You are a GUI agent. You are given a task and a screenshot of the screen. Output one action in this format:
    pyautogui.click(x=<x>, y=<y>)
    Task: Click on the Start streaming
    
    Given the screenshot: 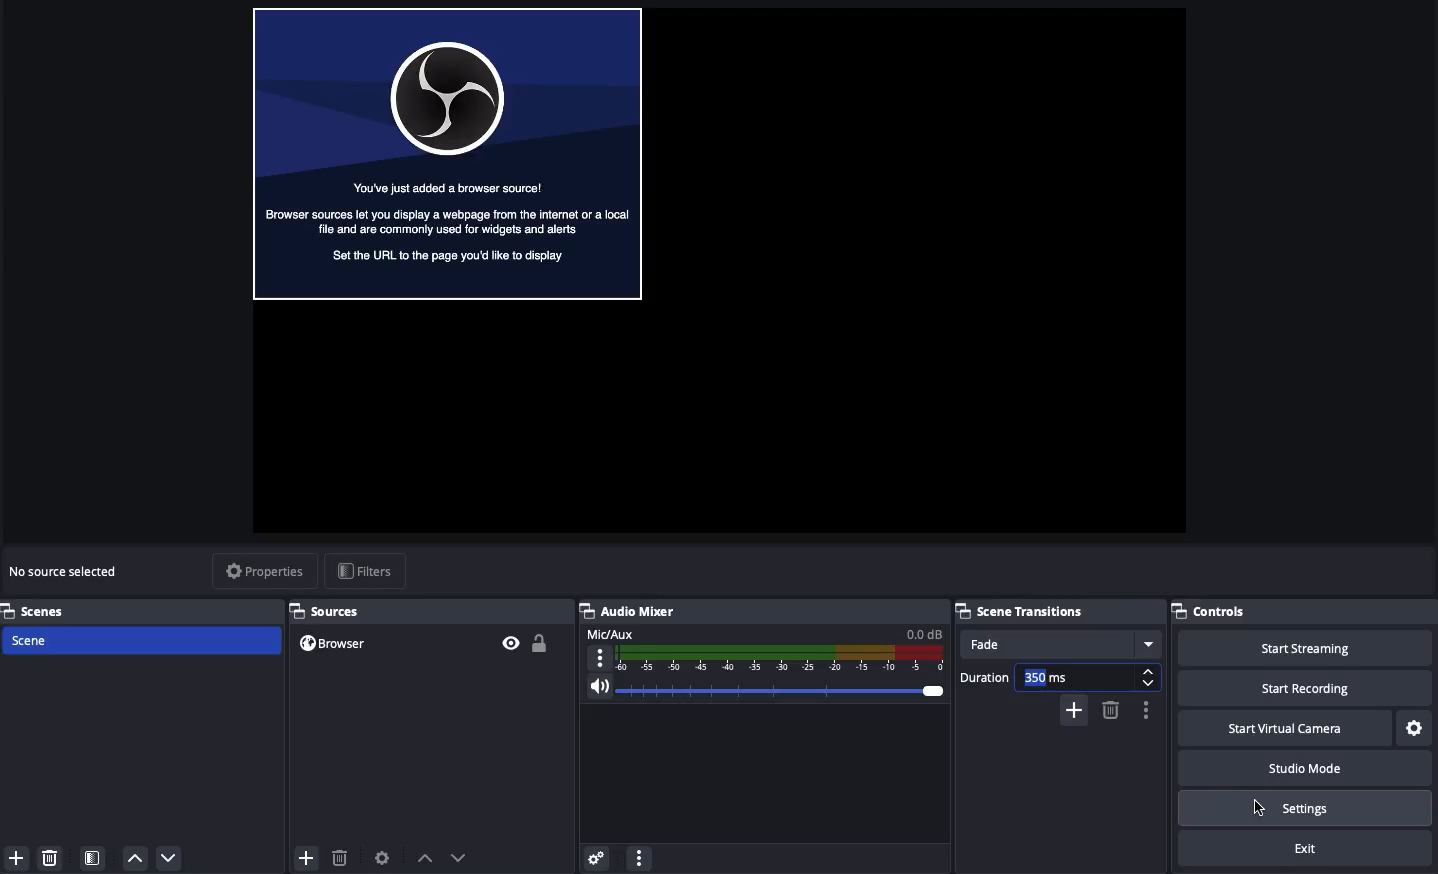 What is the action you would take?
    pyautogui.click(x=1303, y=649)
    